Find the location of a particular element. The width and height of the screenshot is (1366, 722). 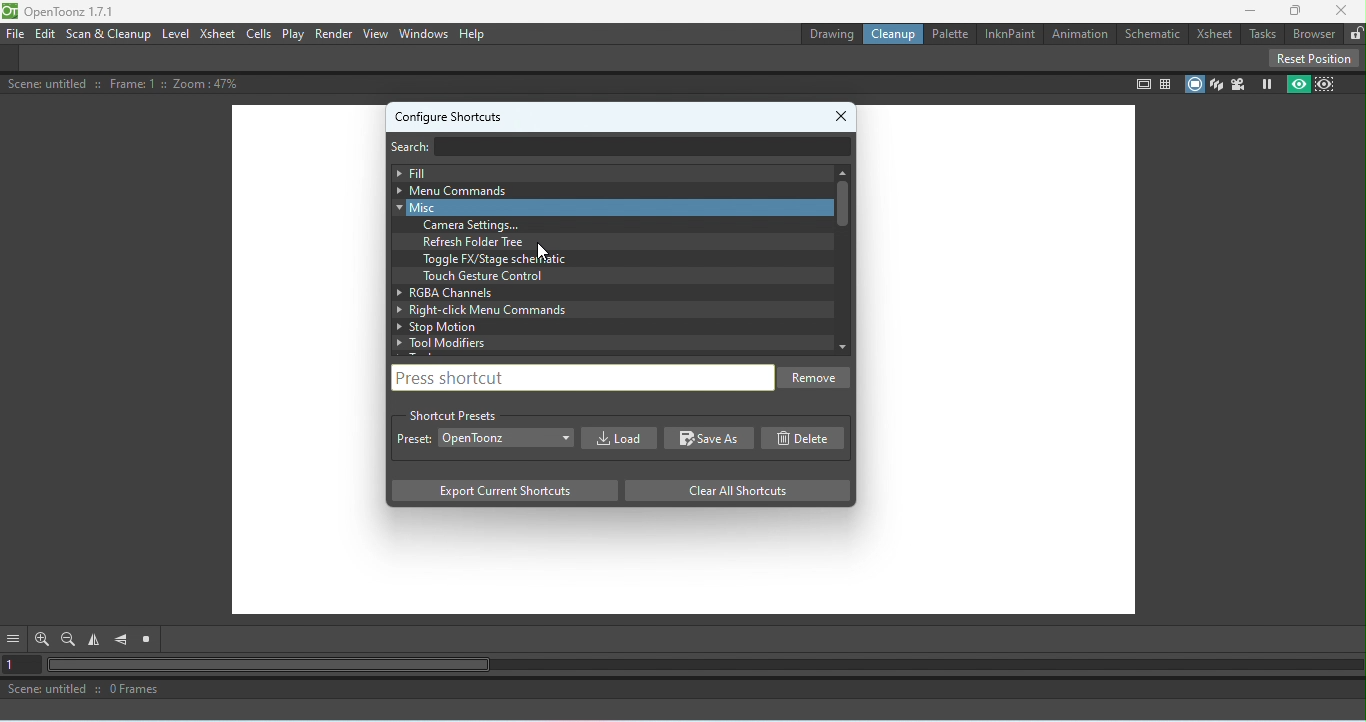

Flip horizontal is located at coordinates (97, 641).